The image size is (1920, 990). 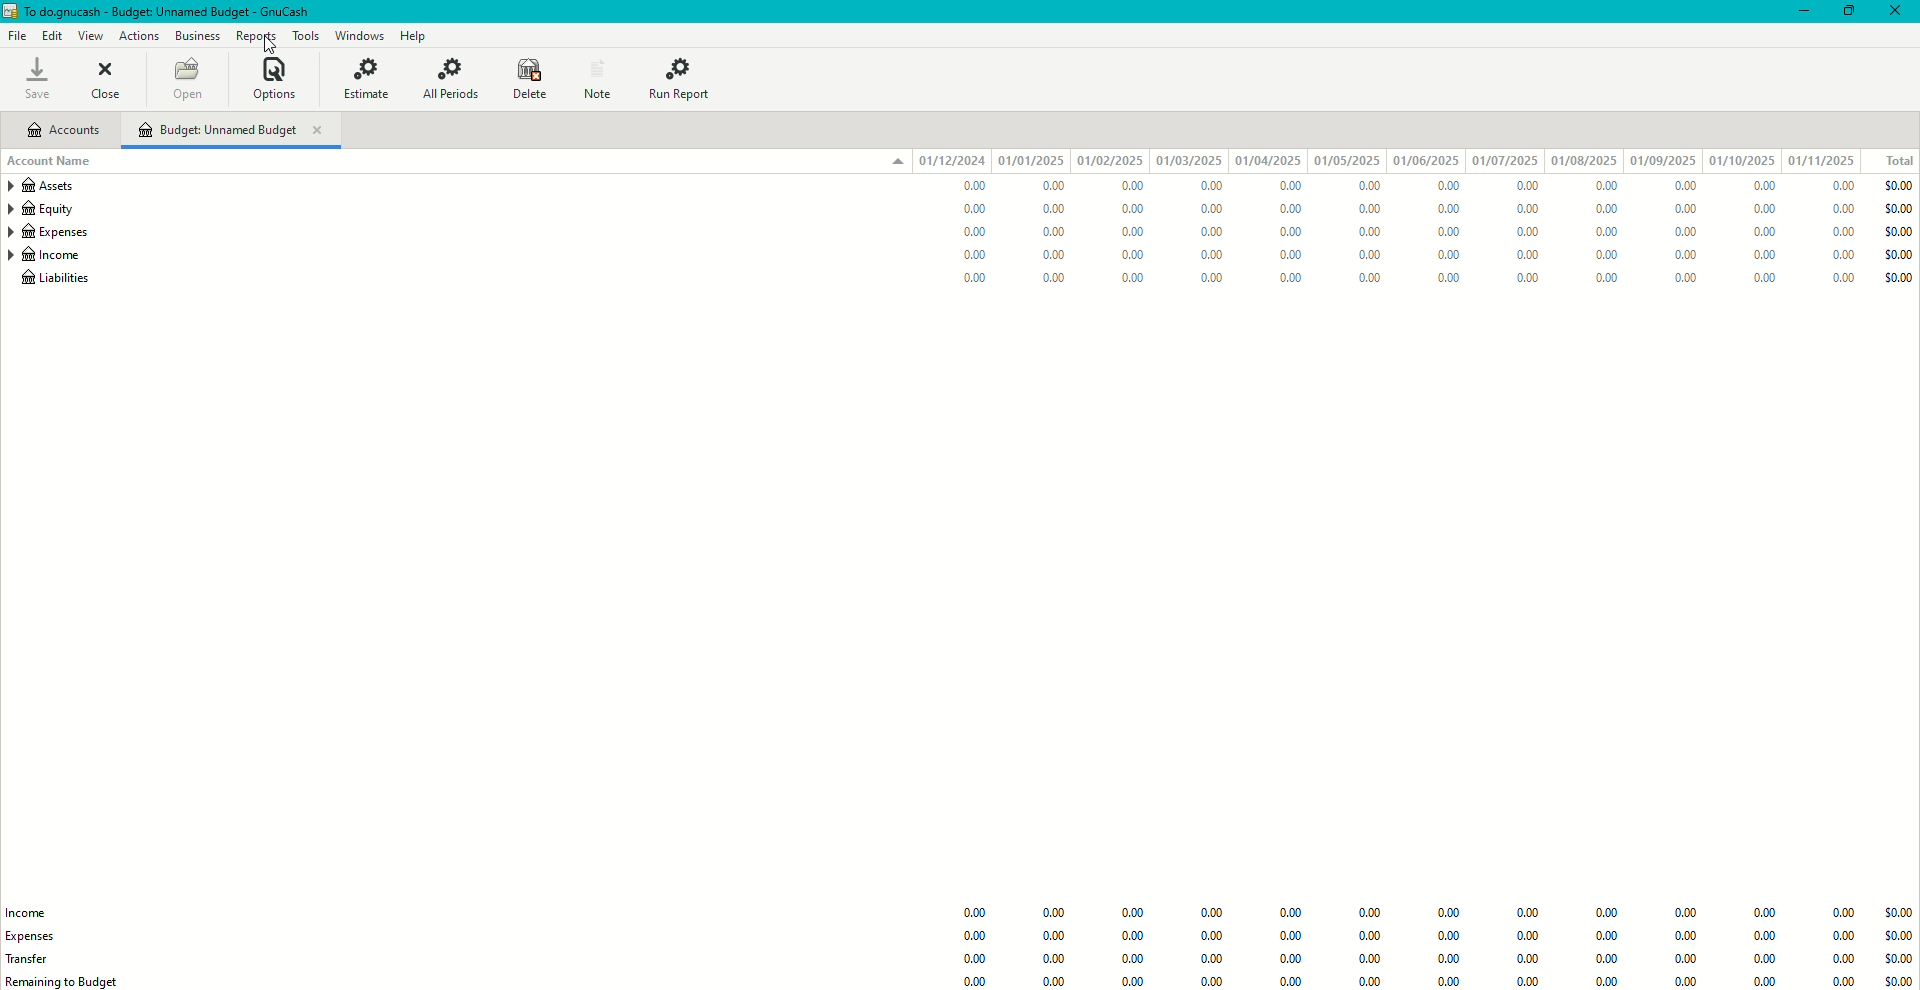 What do you see at coordinates (1134, 275) in the screenshot?
I see `0.00` at bounding box center [1134, 275].